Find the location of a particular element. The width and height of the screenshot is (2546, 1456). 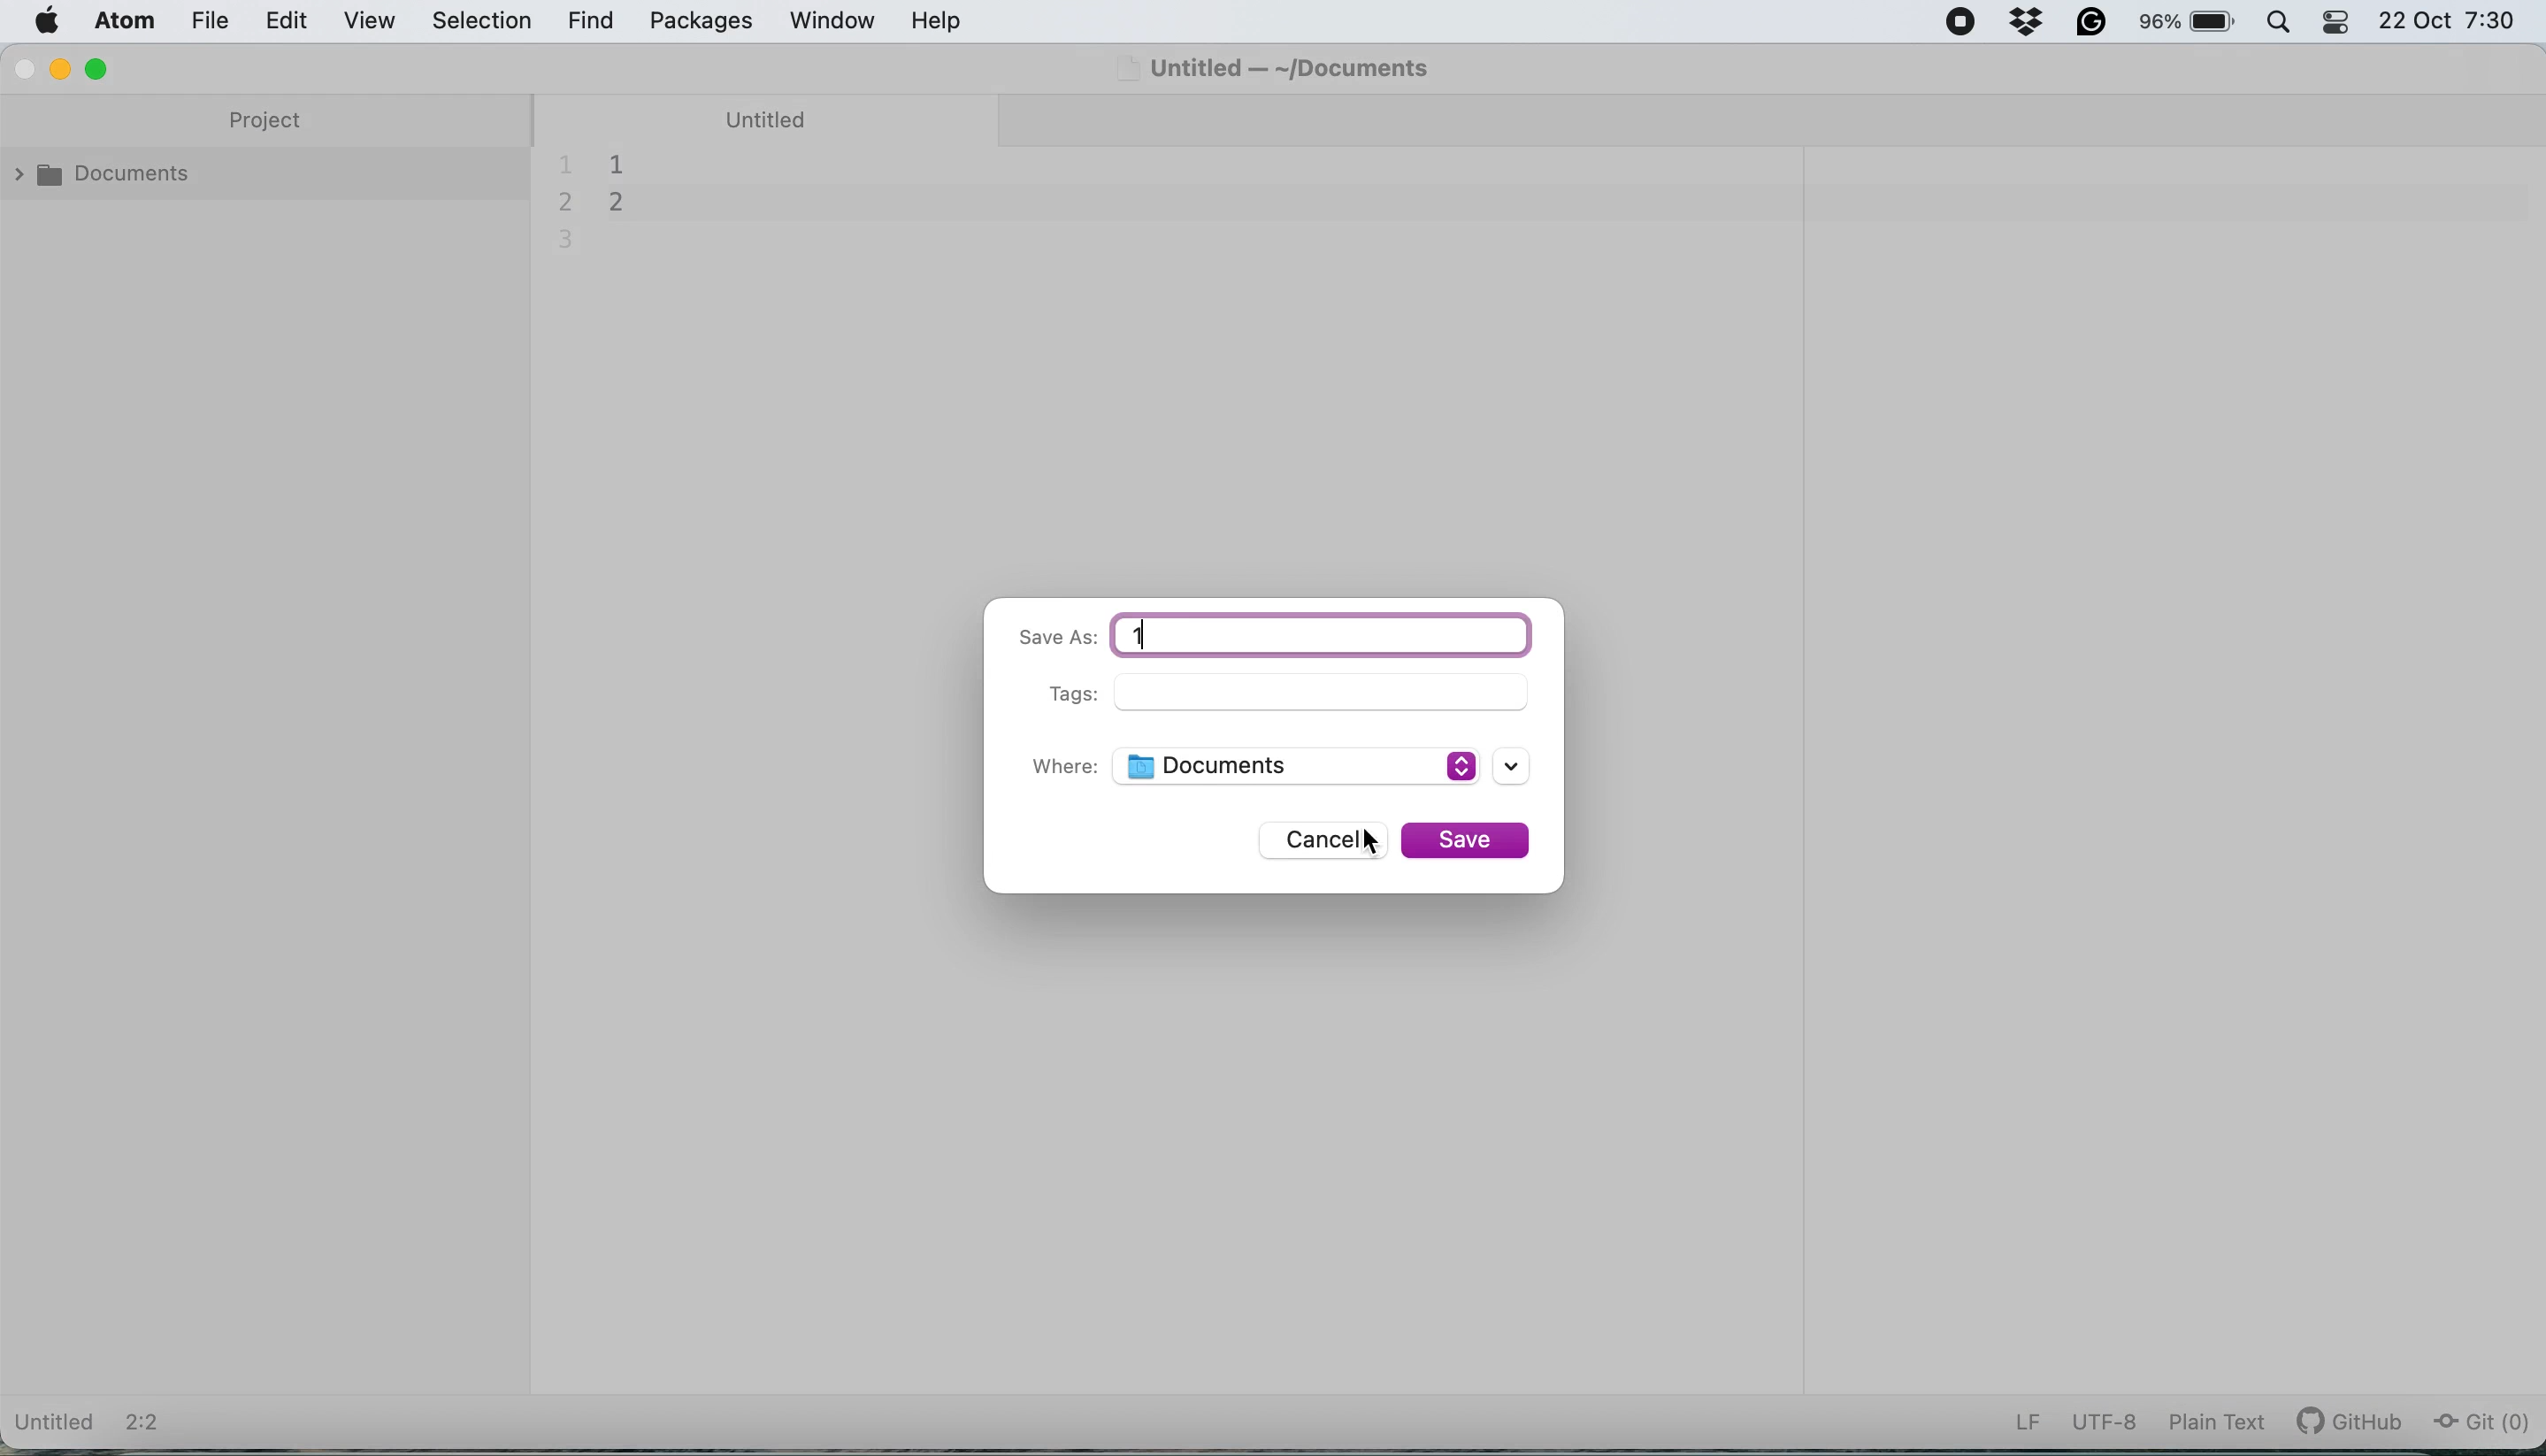

untitled is located at coordinates (774, 118).